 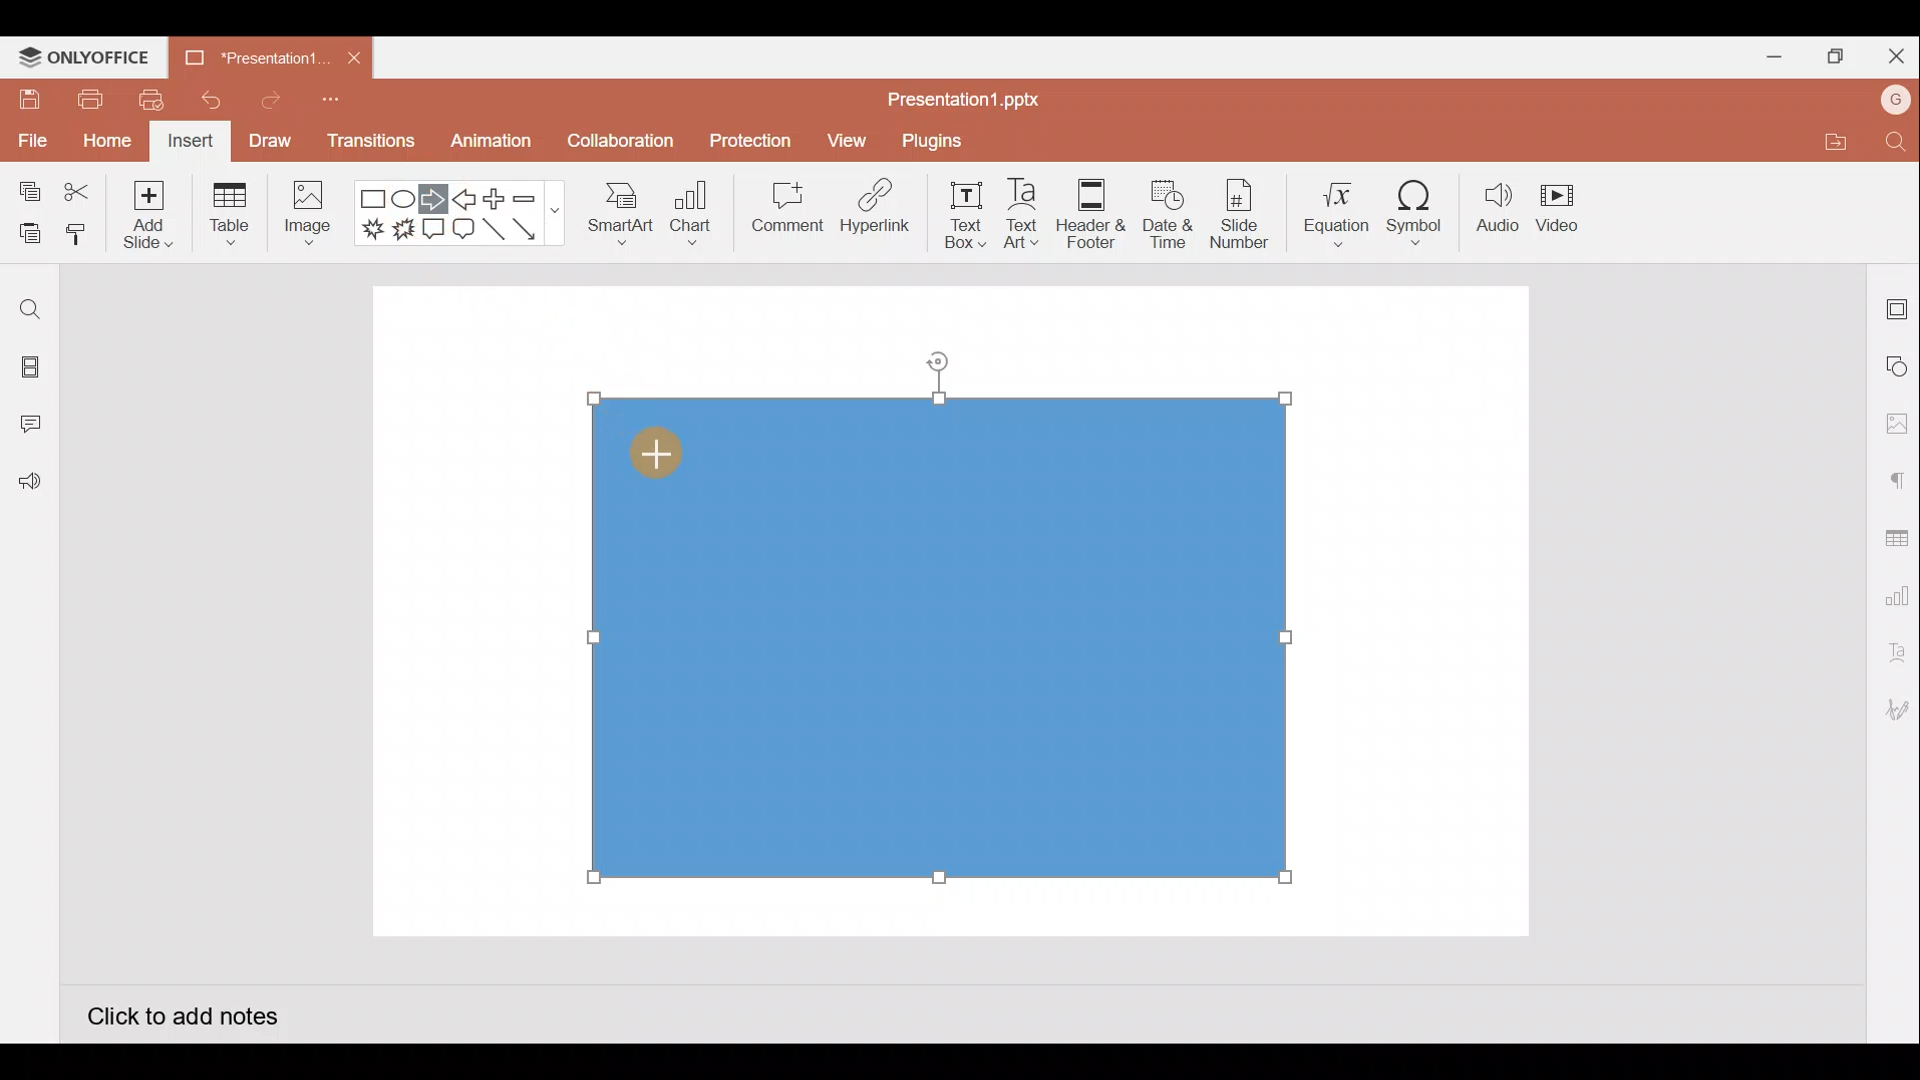 I want to click on Transitions, so click(x=372, y=146).